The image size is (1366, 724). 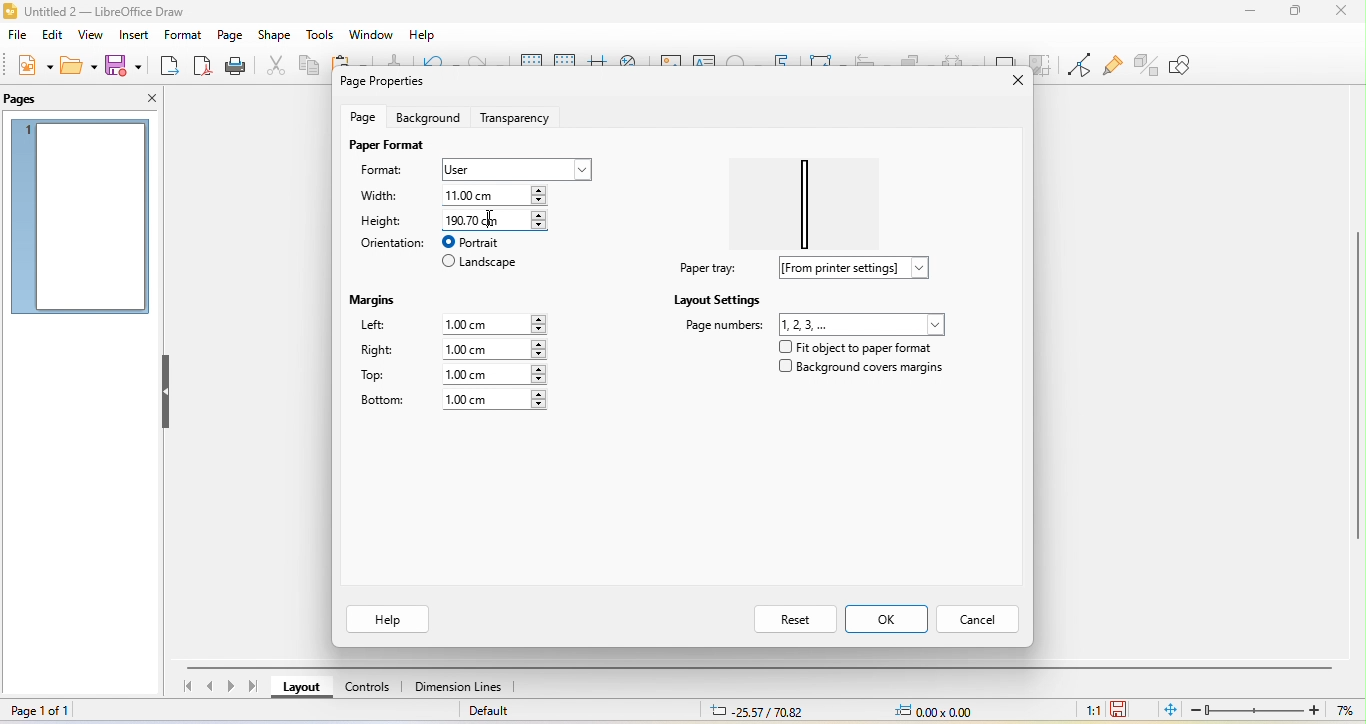 I want to click on margins, so click(x=377, y=297).